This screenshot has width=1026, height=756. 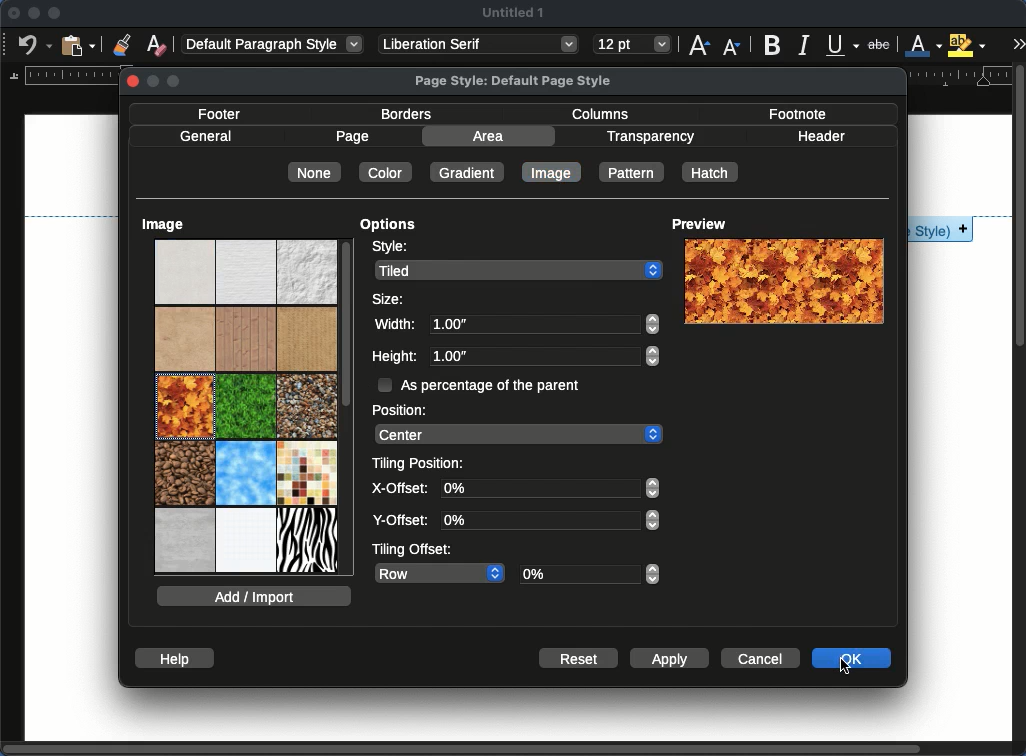 I want to click on margin, so click(x=63, y=75).